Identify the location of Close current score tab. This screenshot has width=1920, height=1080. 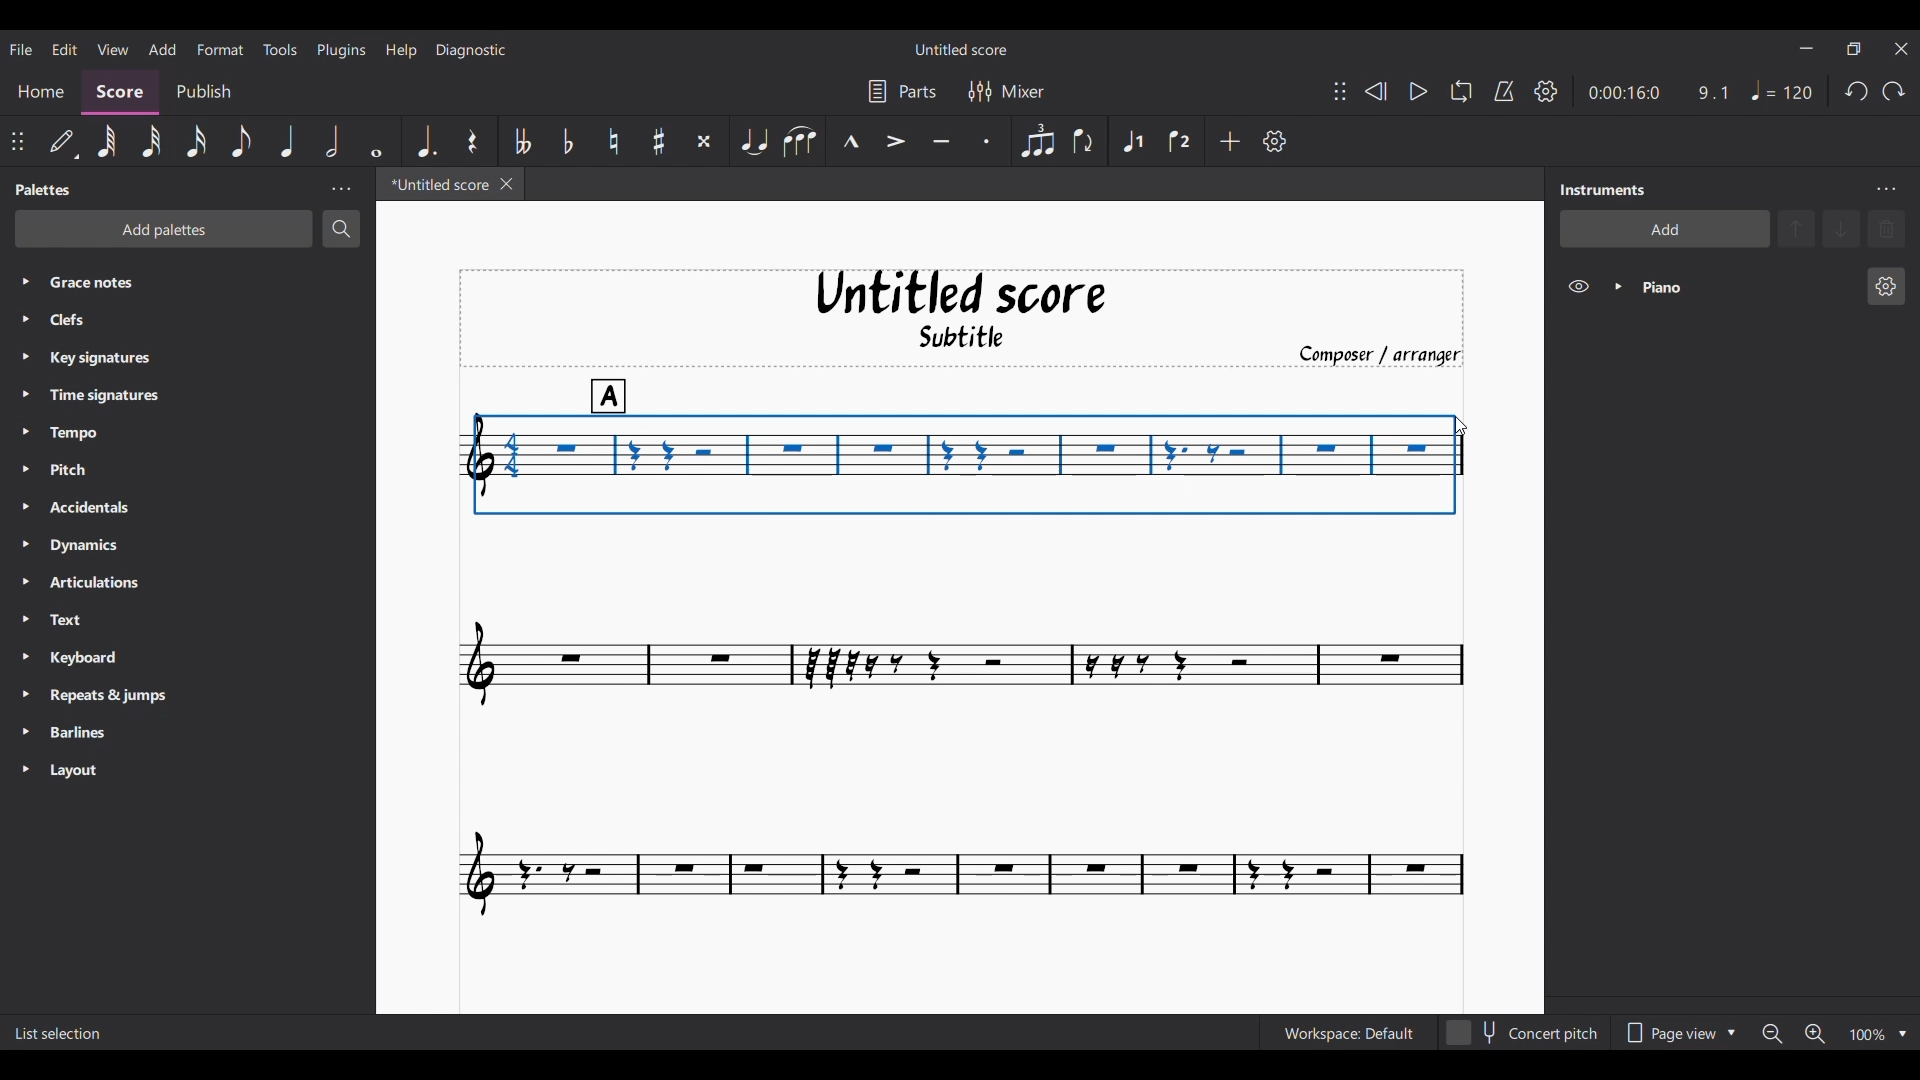
(506, 184).